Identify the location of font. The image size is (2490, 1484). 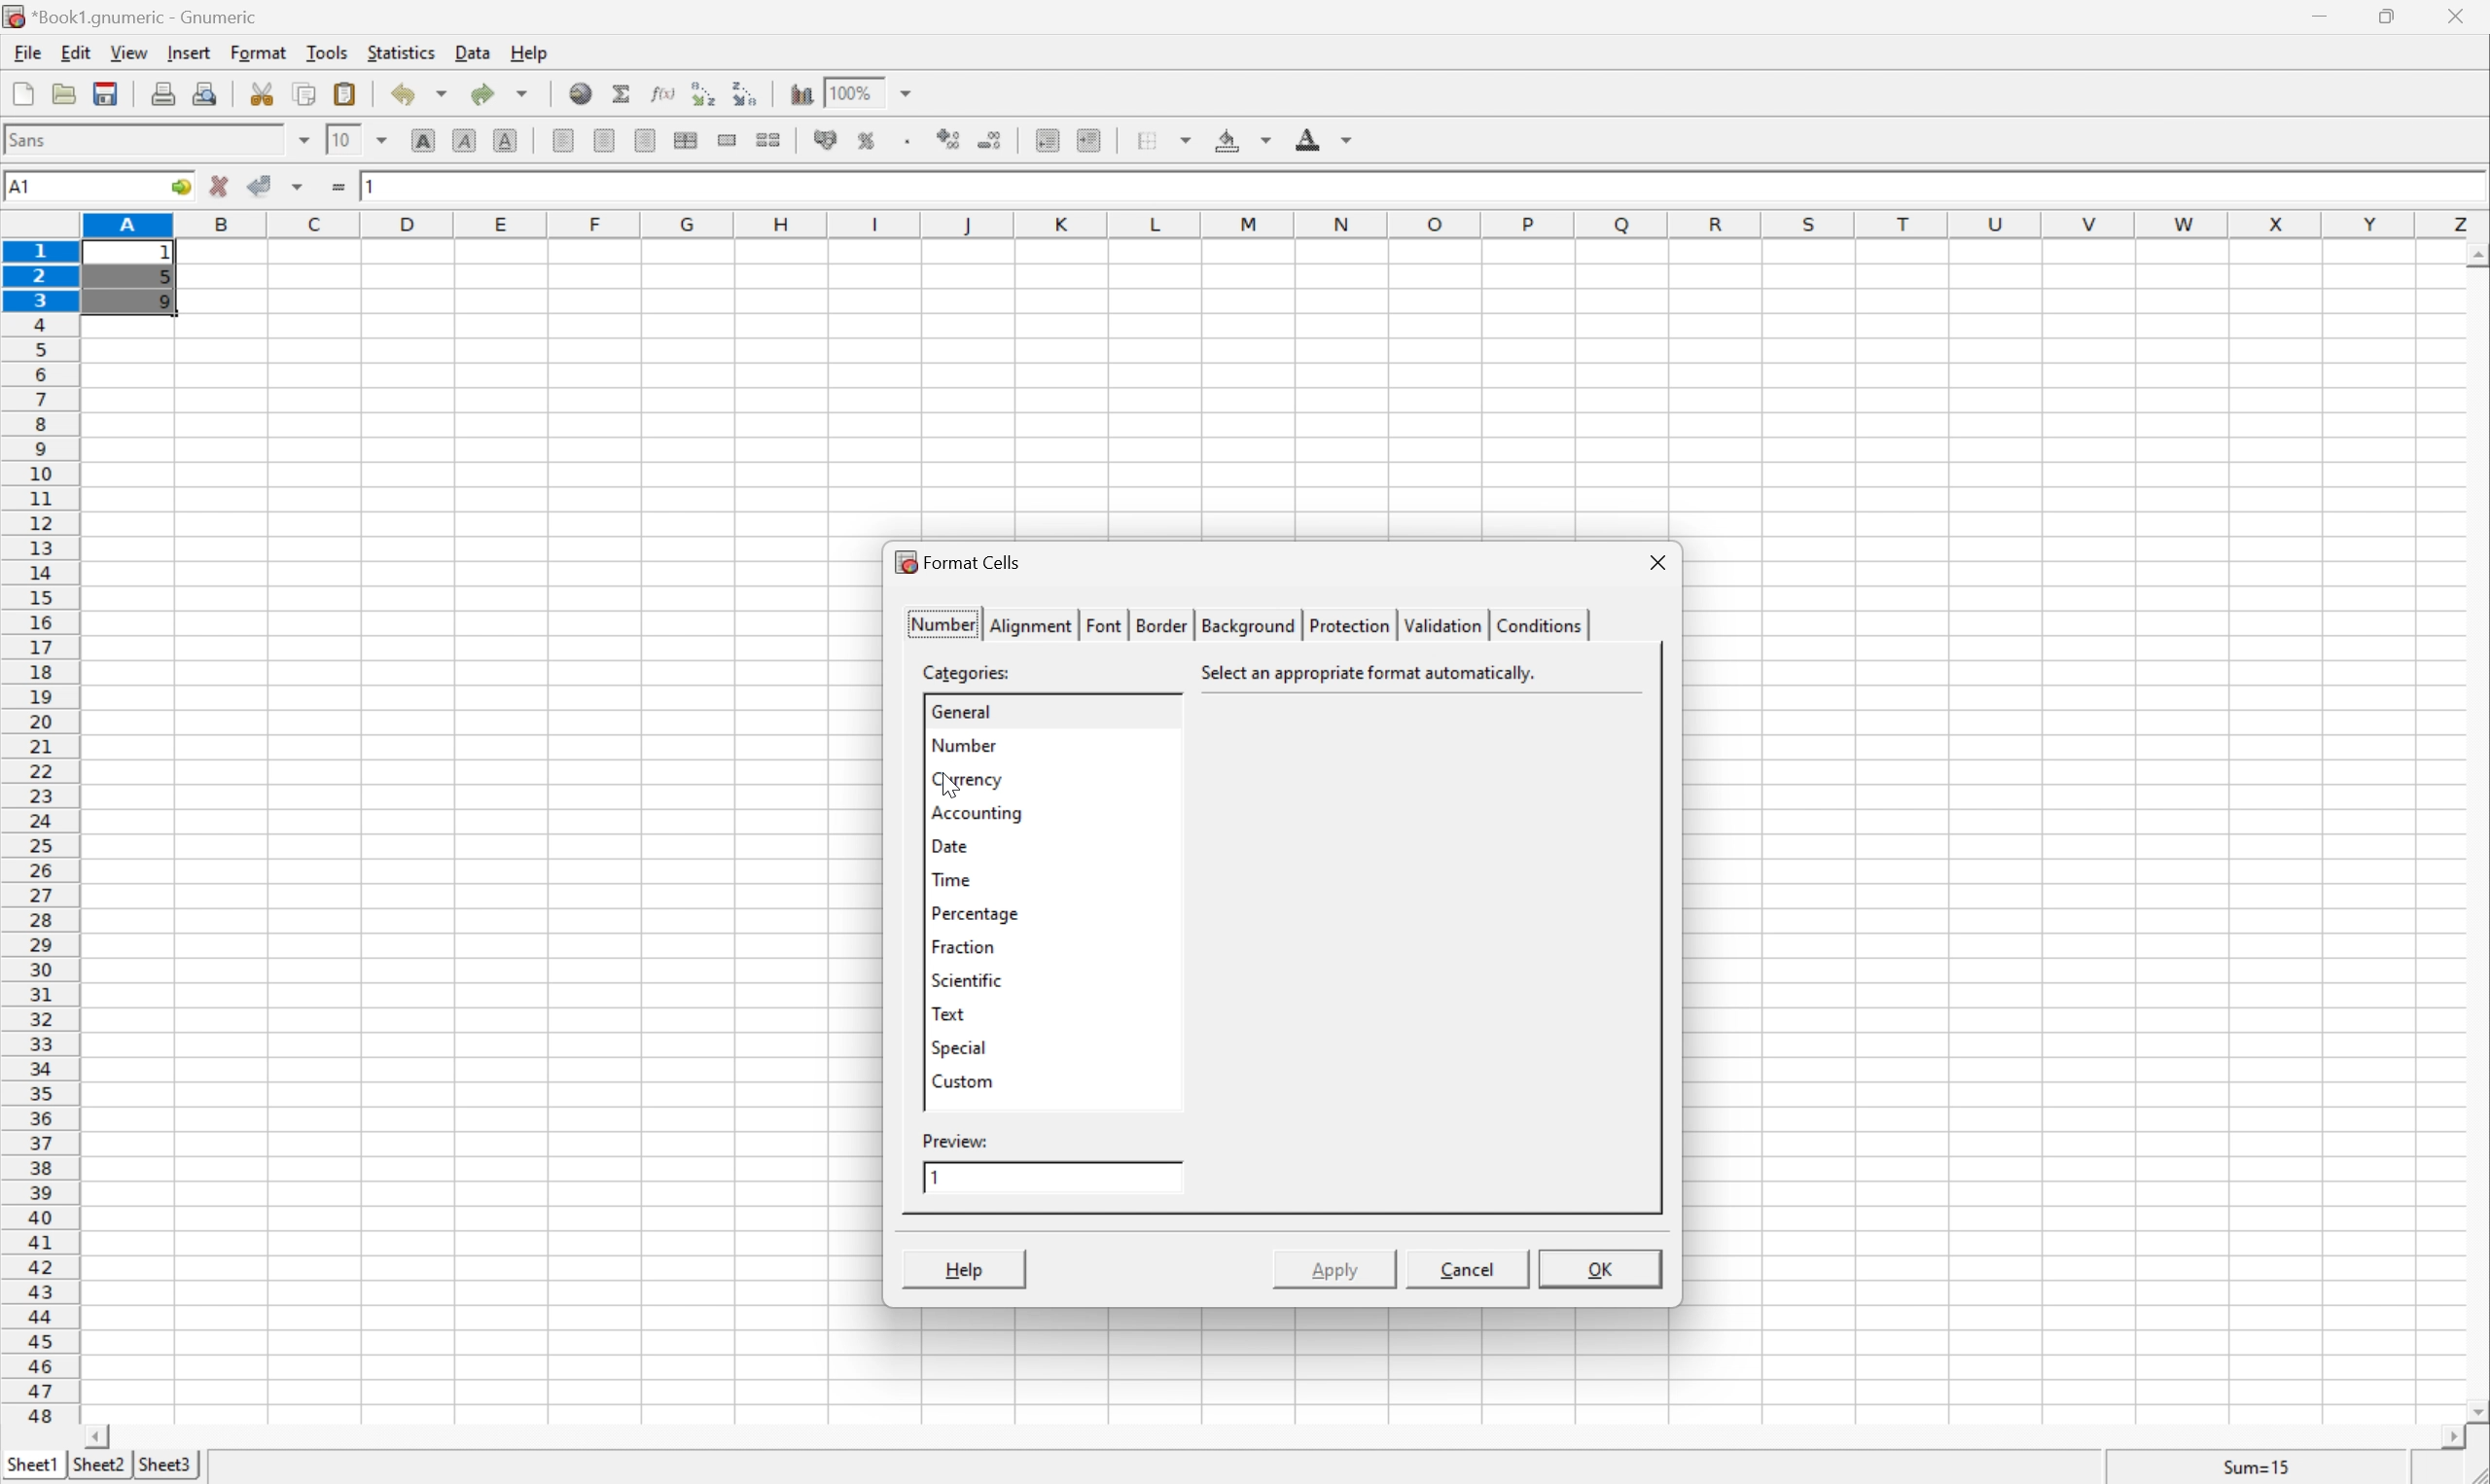
(1104, 624).